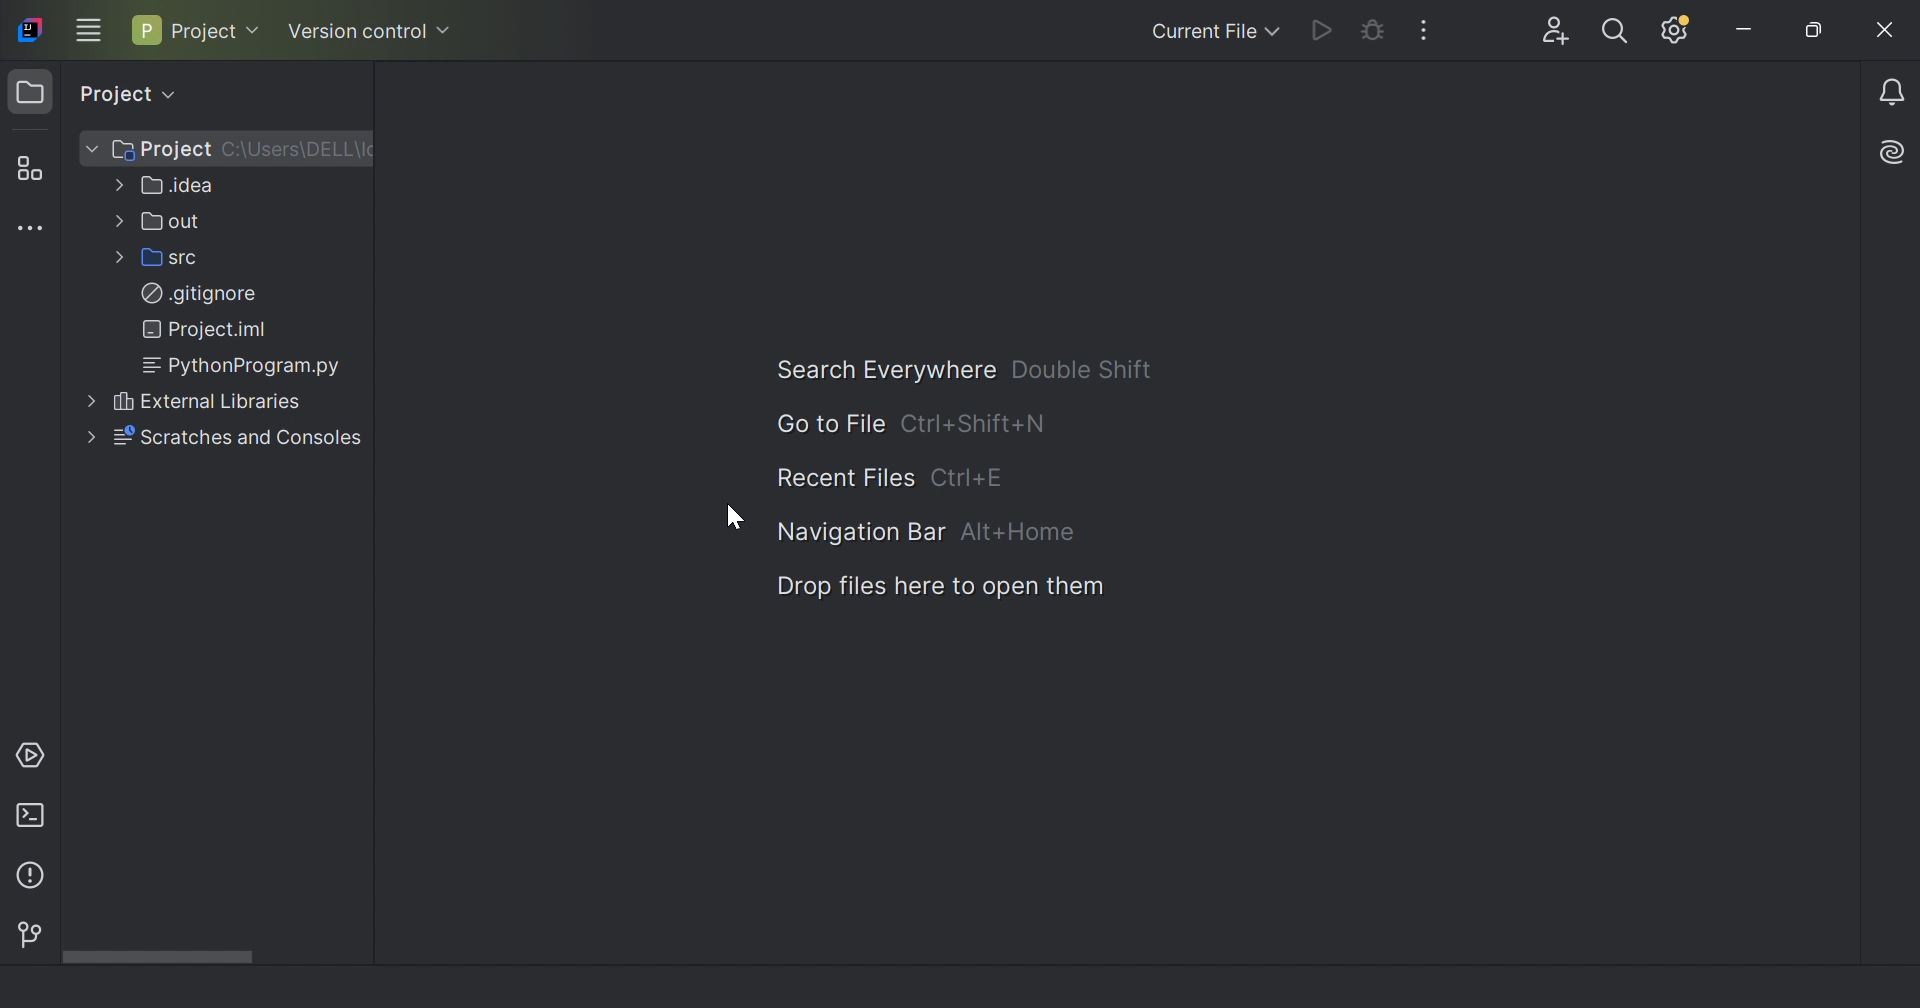  Describe the element at coordinates (148, 150) in the screenshot. I see `Project` at that location.